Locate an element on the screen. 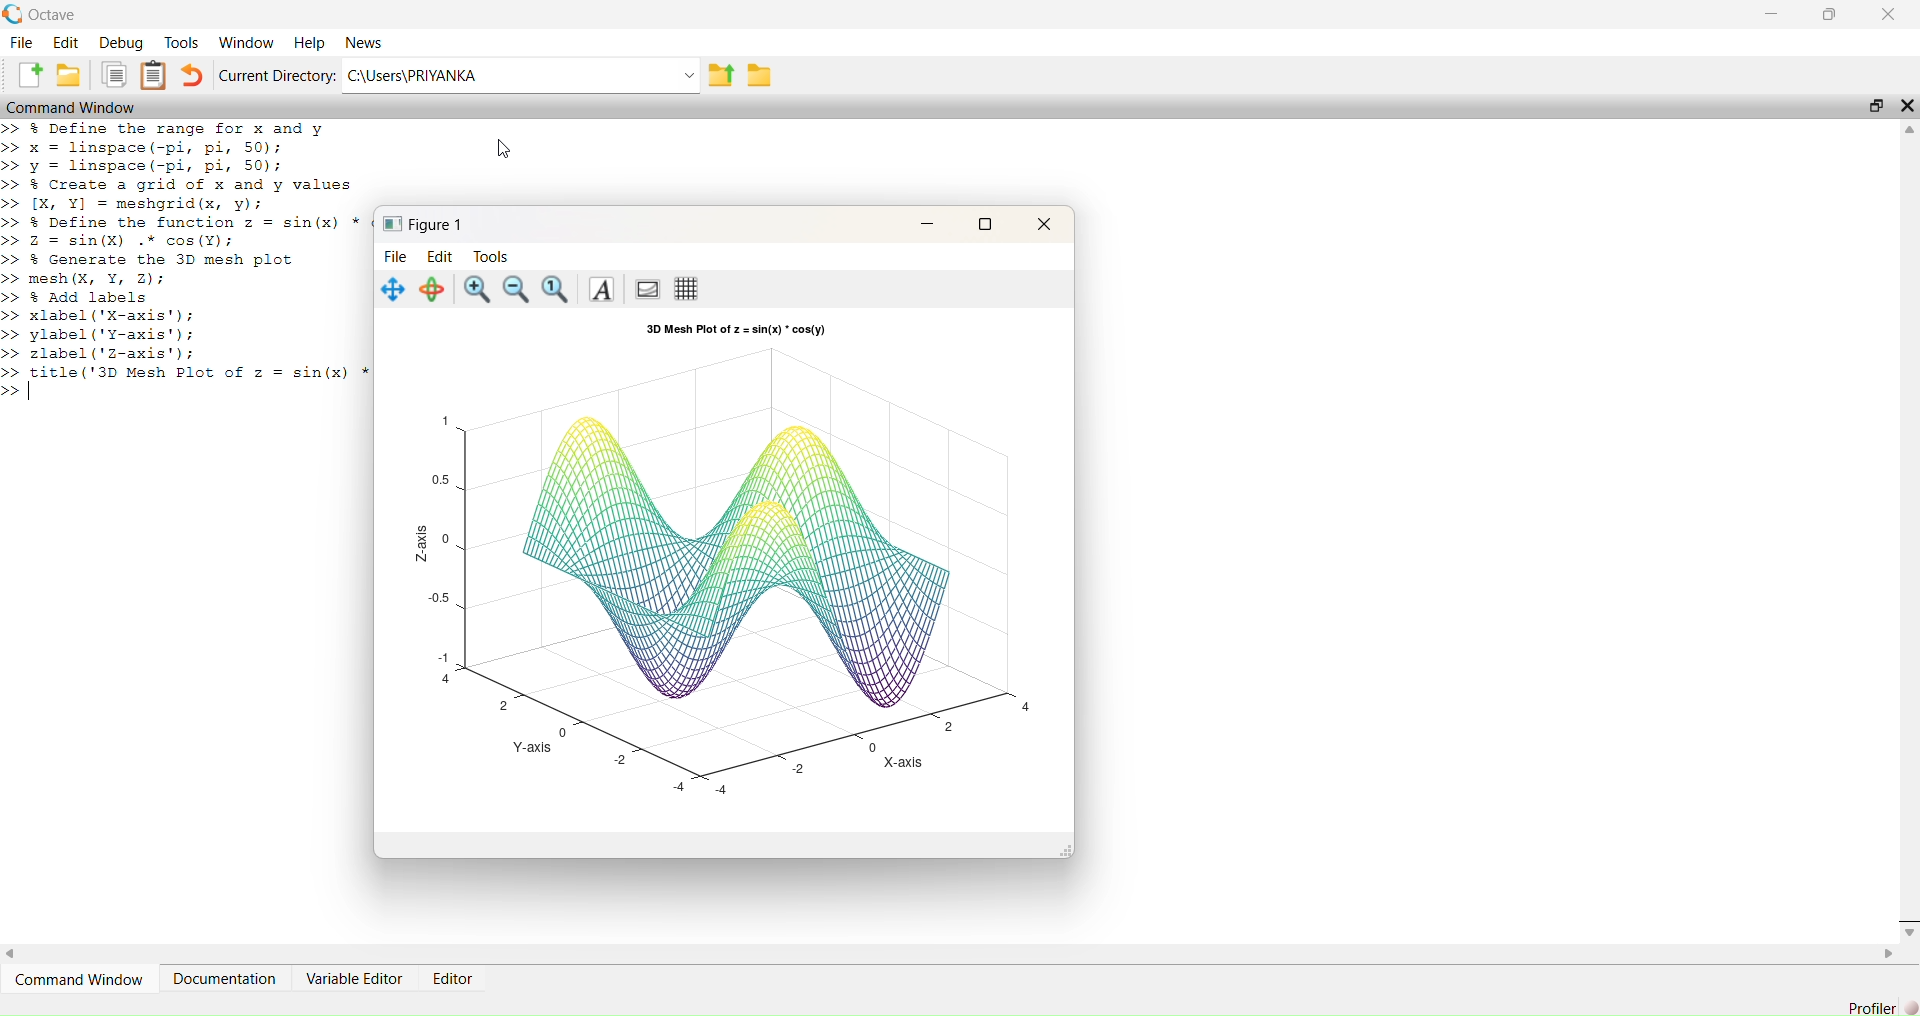 The height and width of the screenshot is (1016, 1920). Minimize is located at coordinates (1775, 16).